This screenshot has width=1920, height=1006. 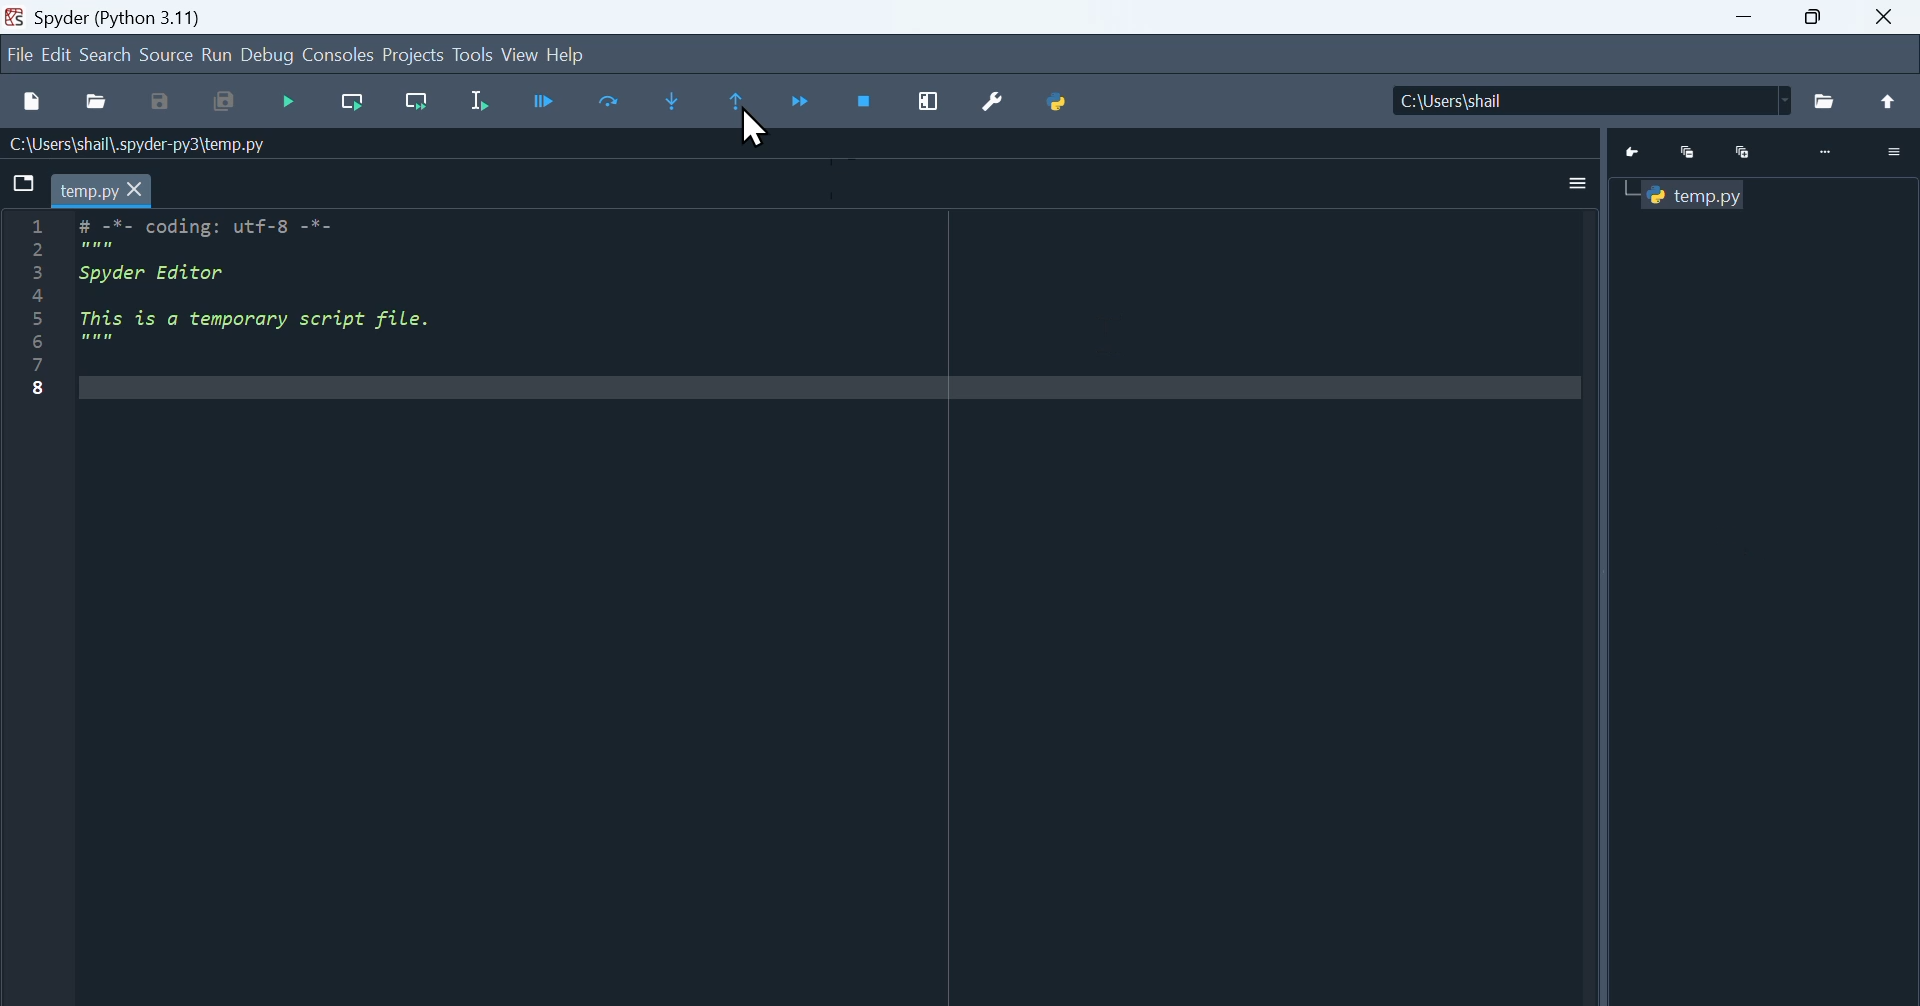 I want to click on Run, so click(x=546, y=100).